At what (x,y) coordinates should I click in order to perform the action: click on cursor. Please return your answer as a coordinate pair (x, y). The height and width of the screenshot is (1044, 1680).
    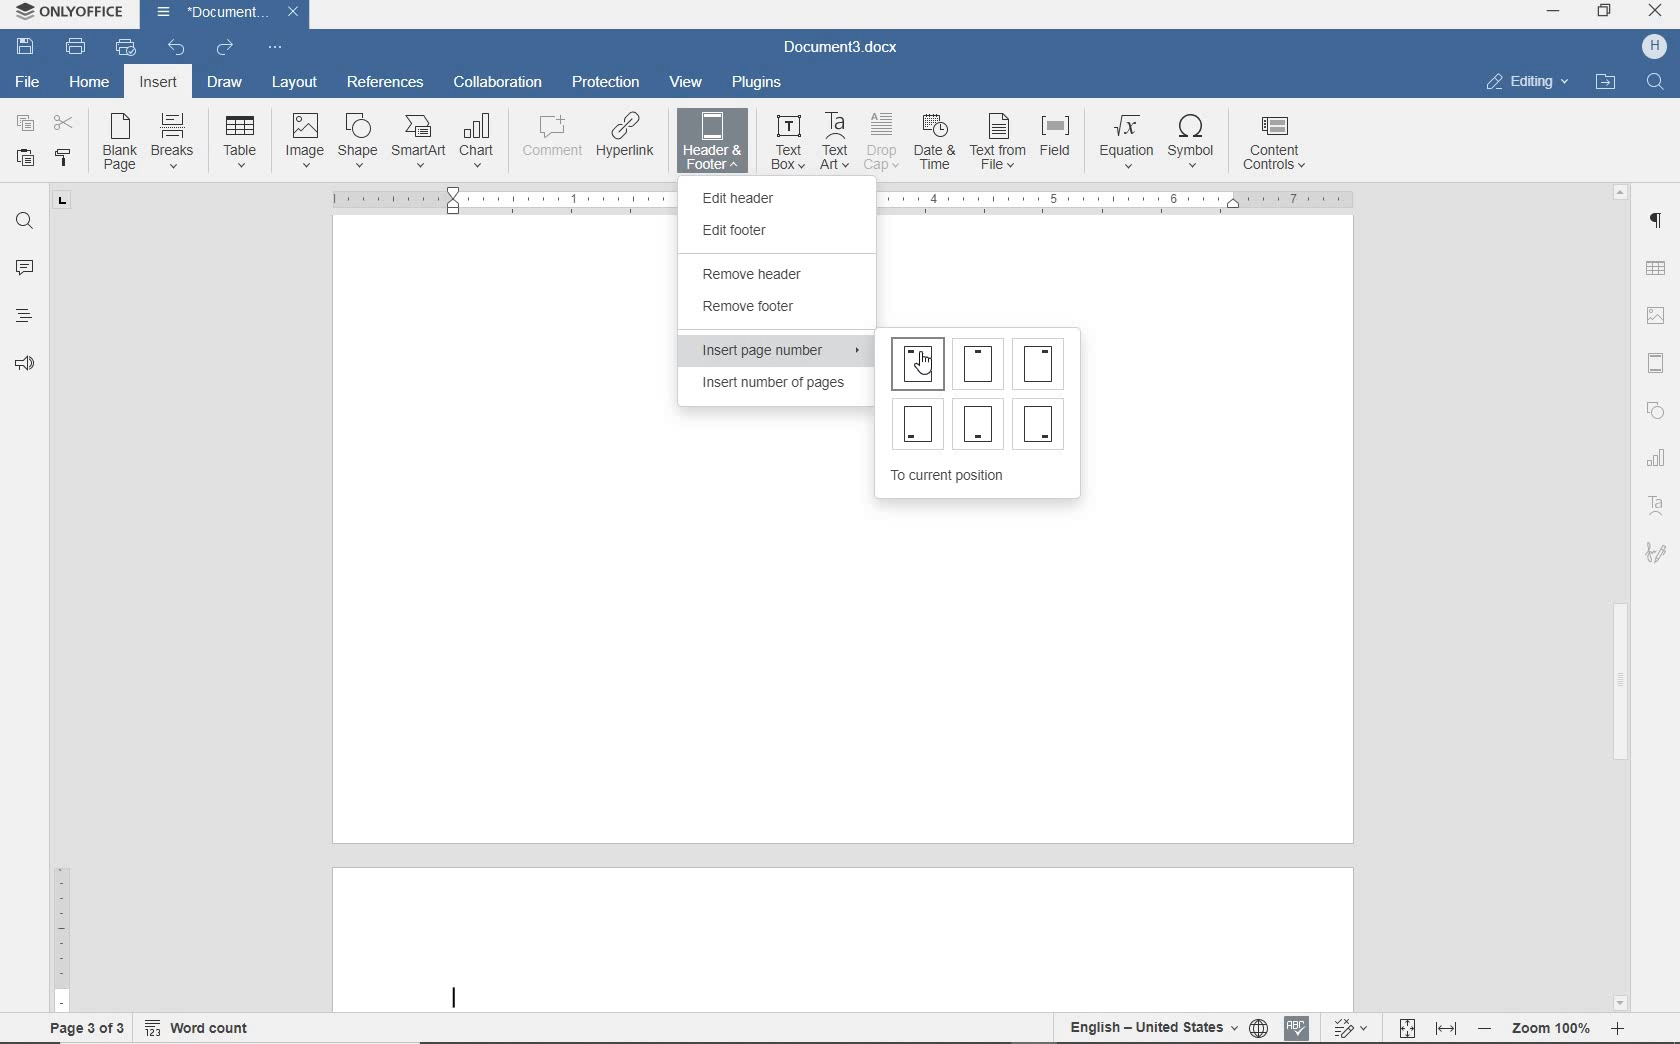
    Looking at the image, I should click on (931, 363).